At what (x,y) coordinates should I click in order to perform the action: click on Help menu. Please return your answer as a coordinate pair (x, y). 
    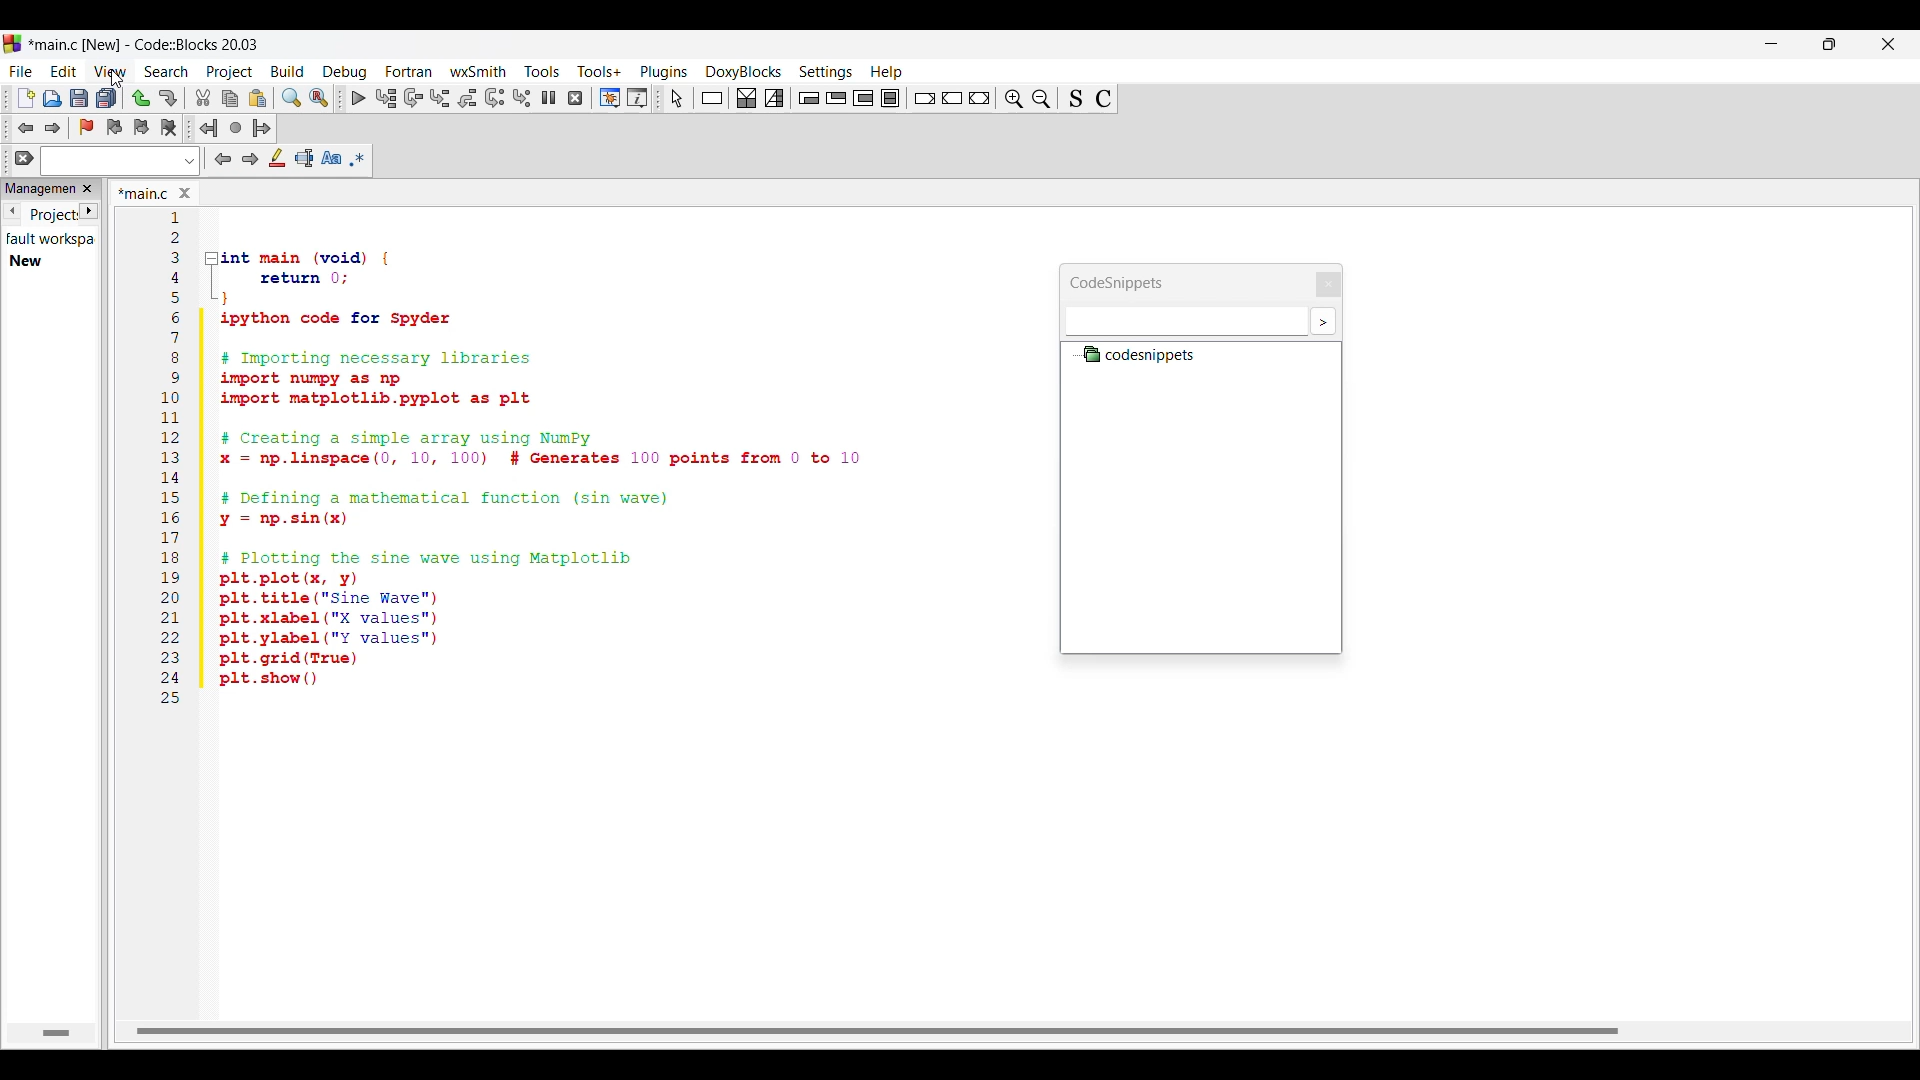
    Looking at the image, I should click on (886, 72).